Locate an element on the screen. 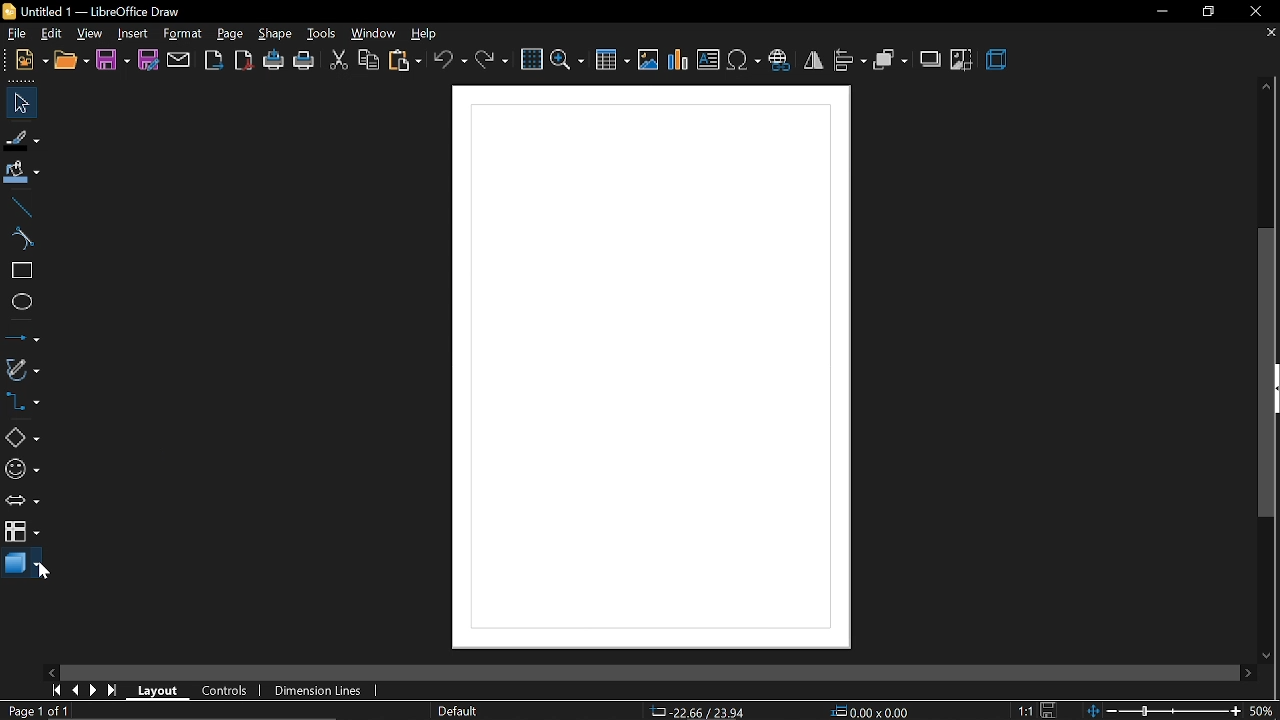 Image resolution: width=1280 pixels, height=720 pixels. dimension lines is located at coordinates (325, 692).